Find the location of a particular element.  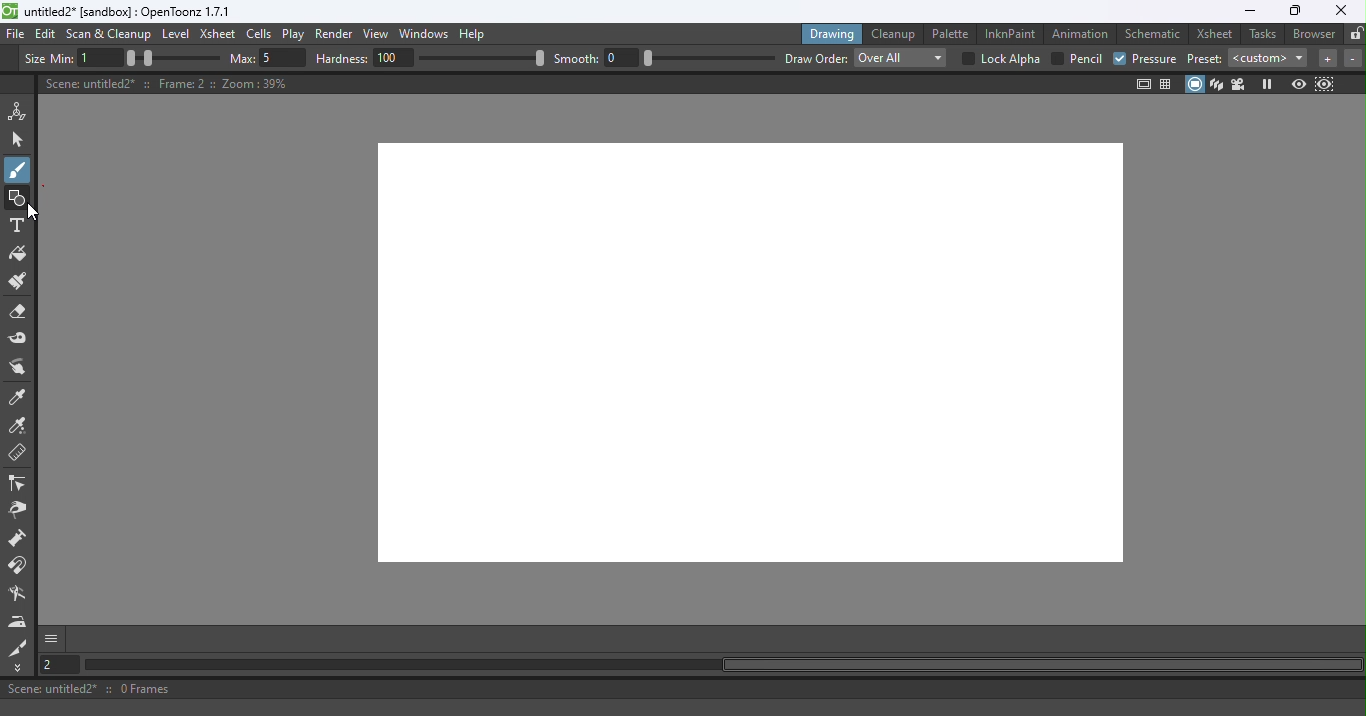

0 is located at coordinates (623, 57).